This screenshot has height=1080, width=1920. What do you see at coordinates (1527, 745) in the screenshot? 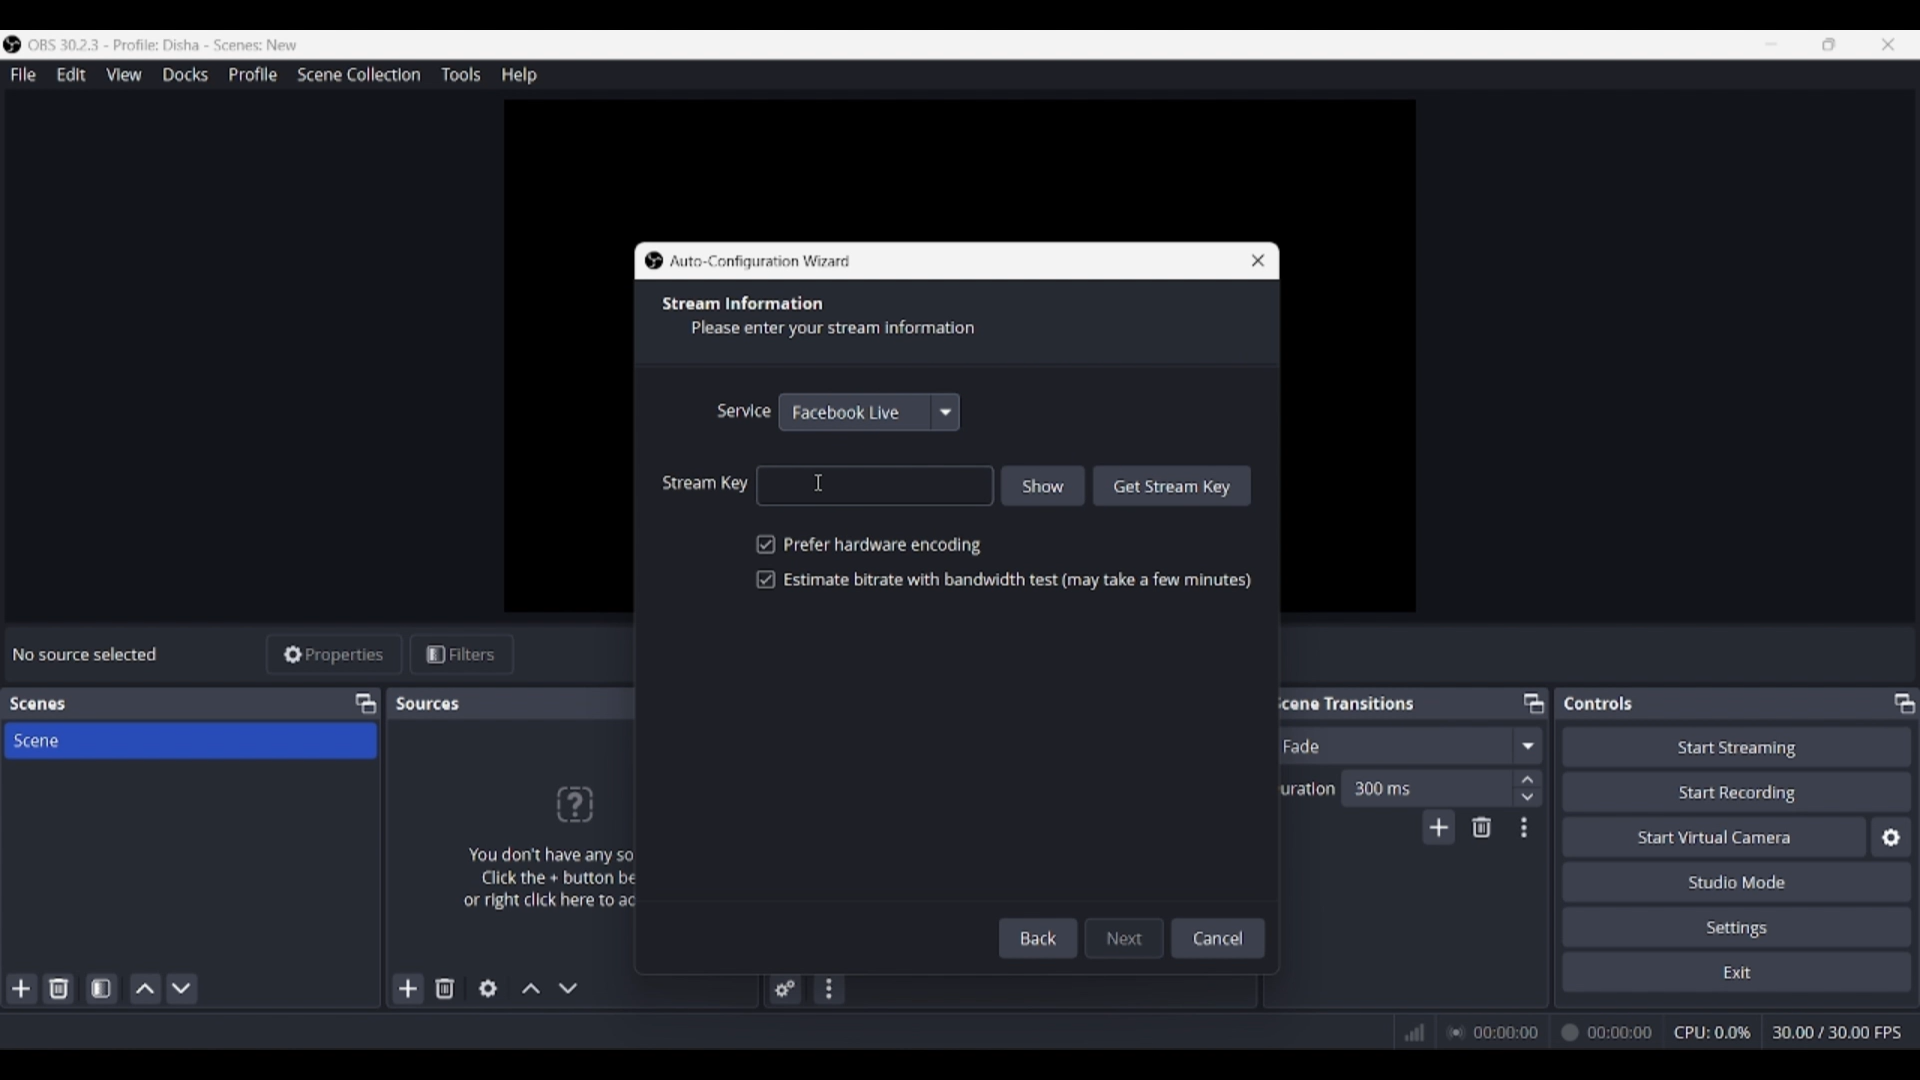
I see `Fade options` at bounding box center [1527, 745].